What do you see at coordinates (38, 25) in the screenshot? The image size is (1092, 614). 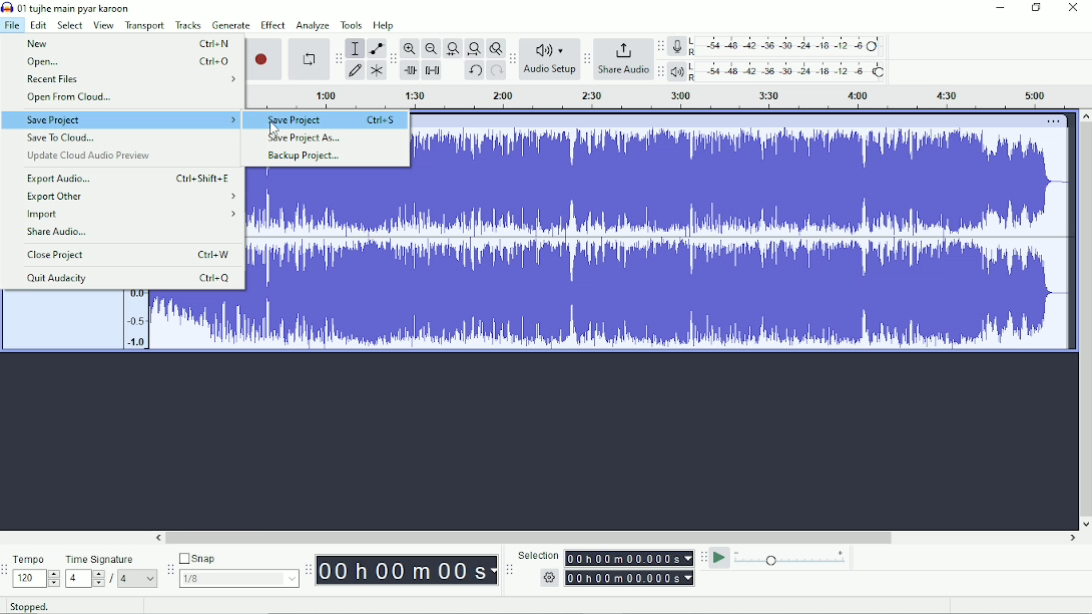 I see `Edit` at bounding box center [38, 25].